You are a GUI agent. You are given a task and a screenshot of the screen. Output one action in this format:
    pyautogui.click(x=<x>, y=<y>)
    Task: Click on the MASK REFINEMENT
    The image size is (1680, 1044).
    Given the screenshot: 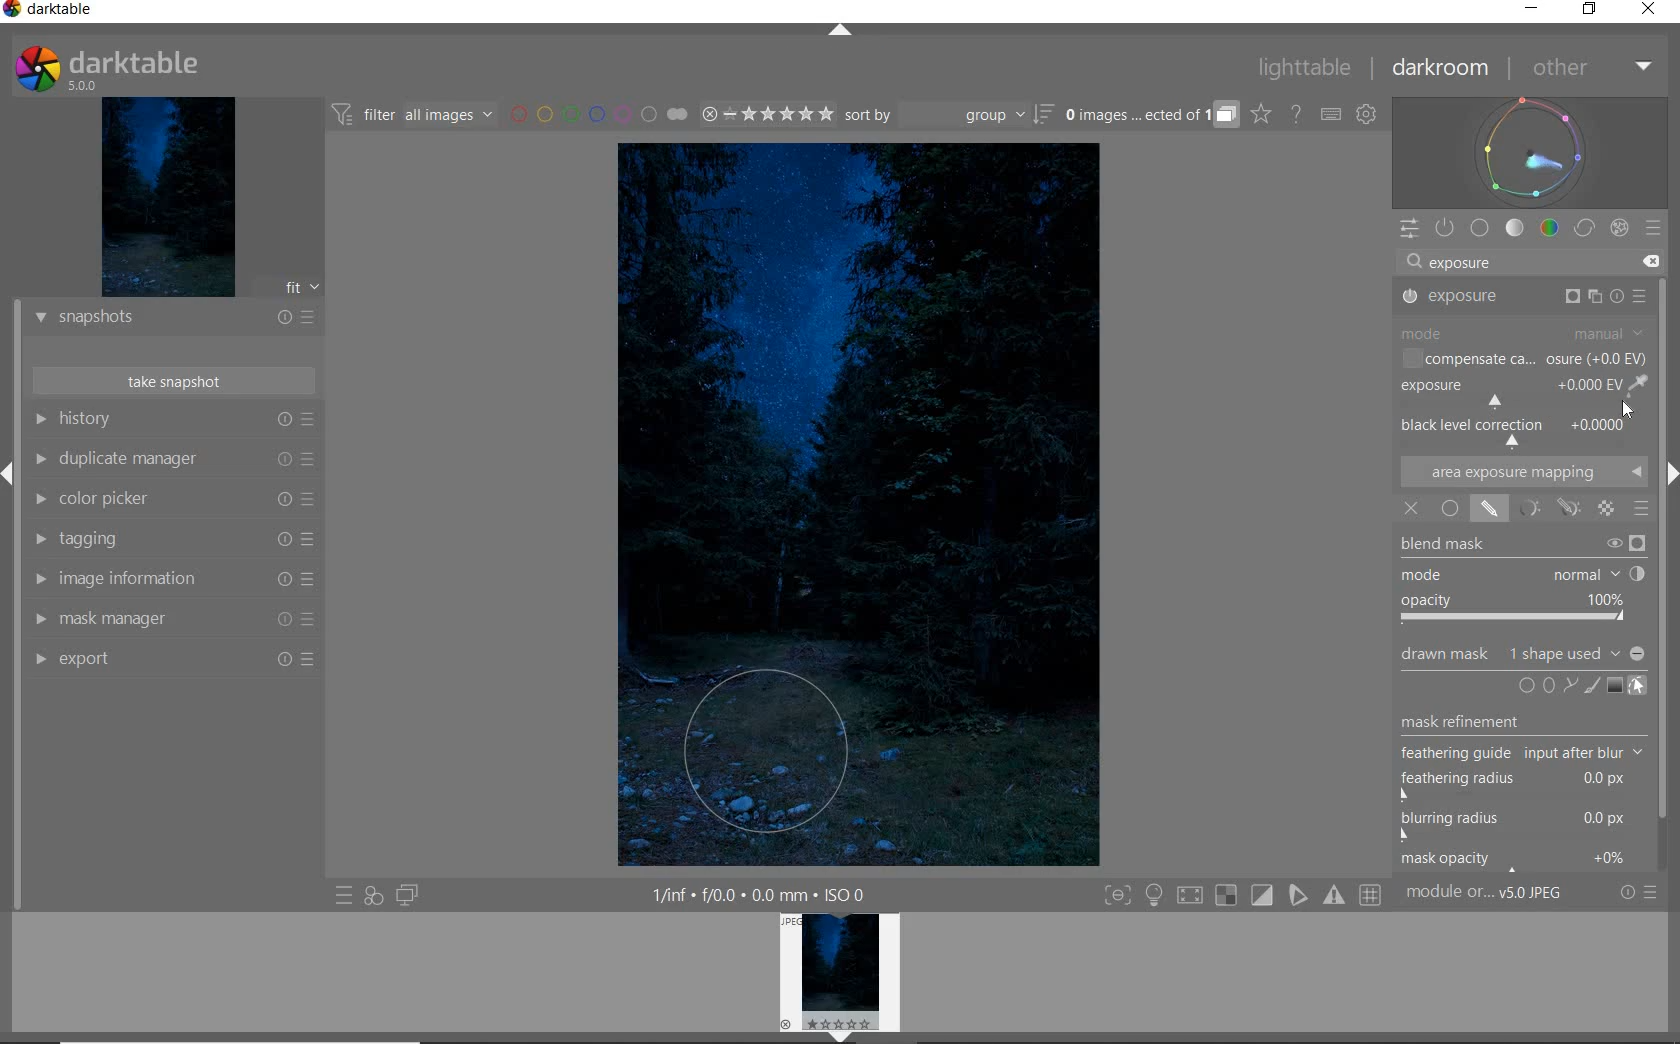 What is the action you would take?
    pyautogui.click(x=1525, y=723)
    